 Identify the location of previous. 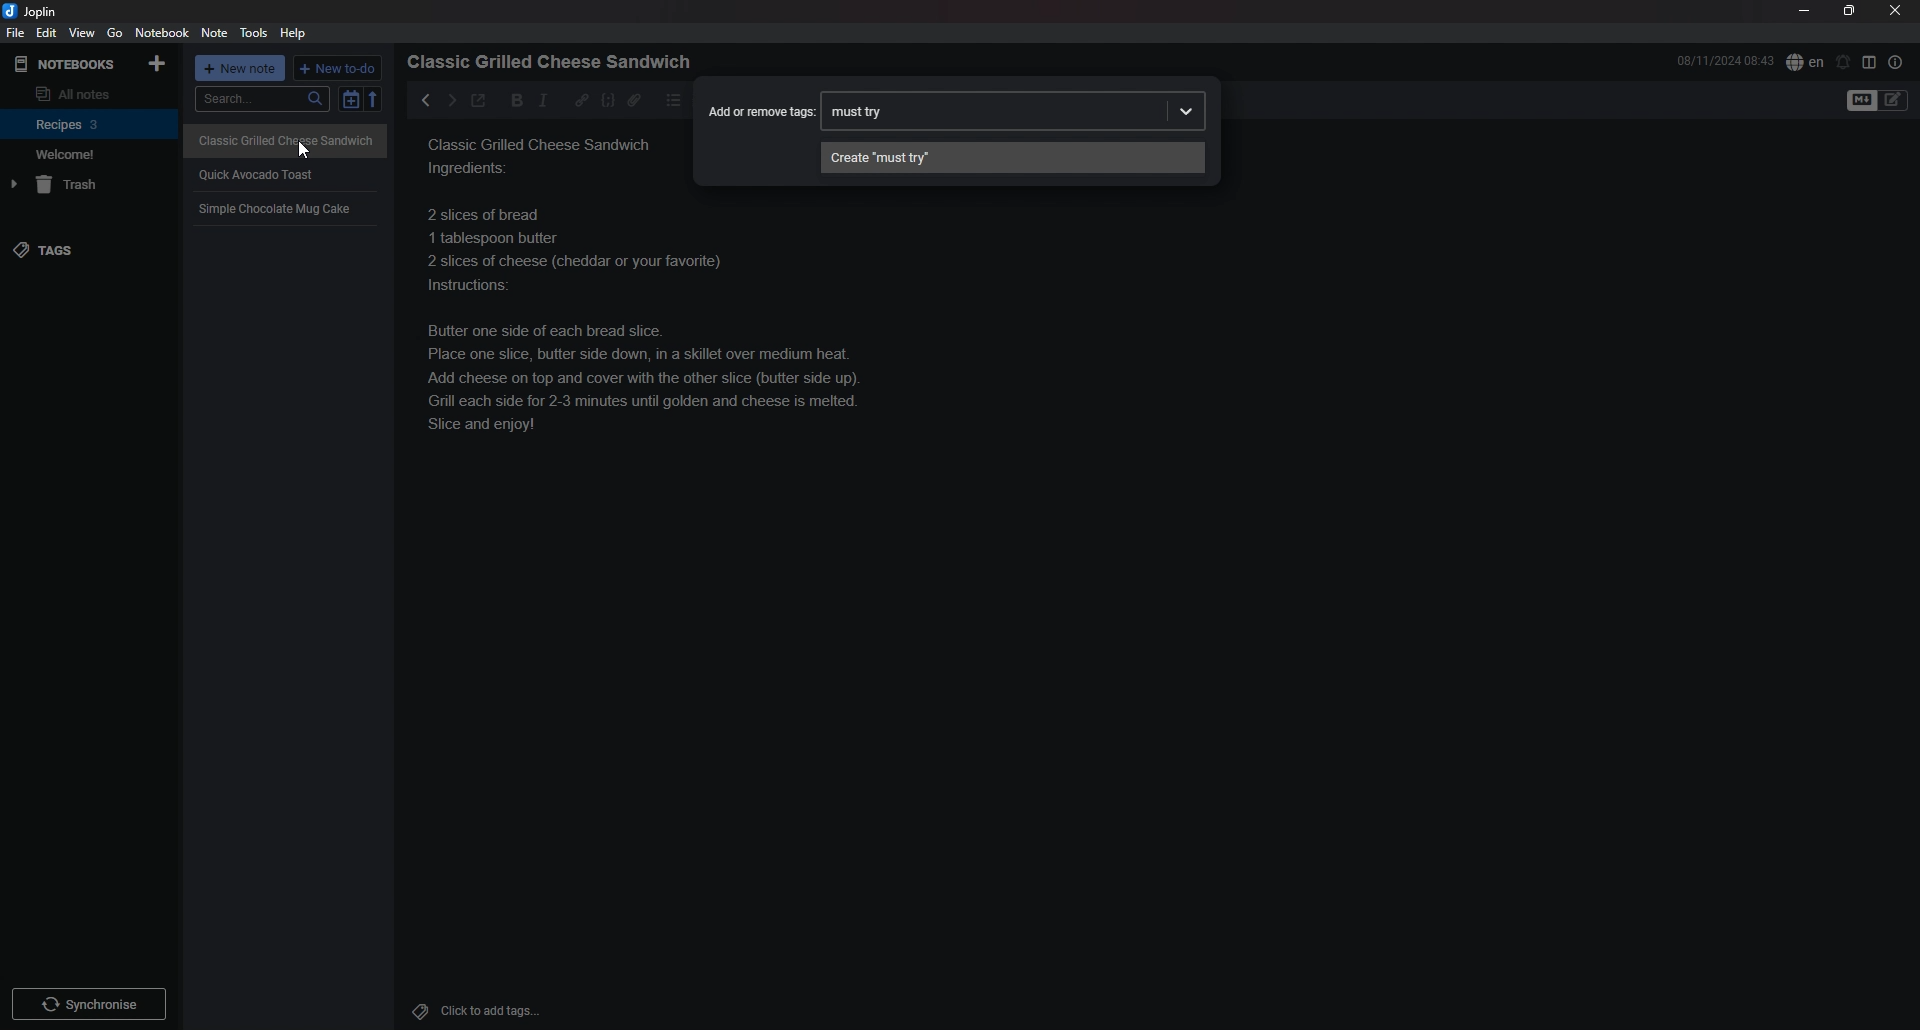
(426, 100).